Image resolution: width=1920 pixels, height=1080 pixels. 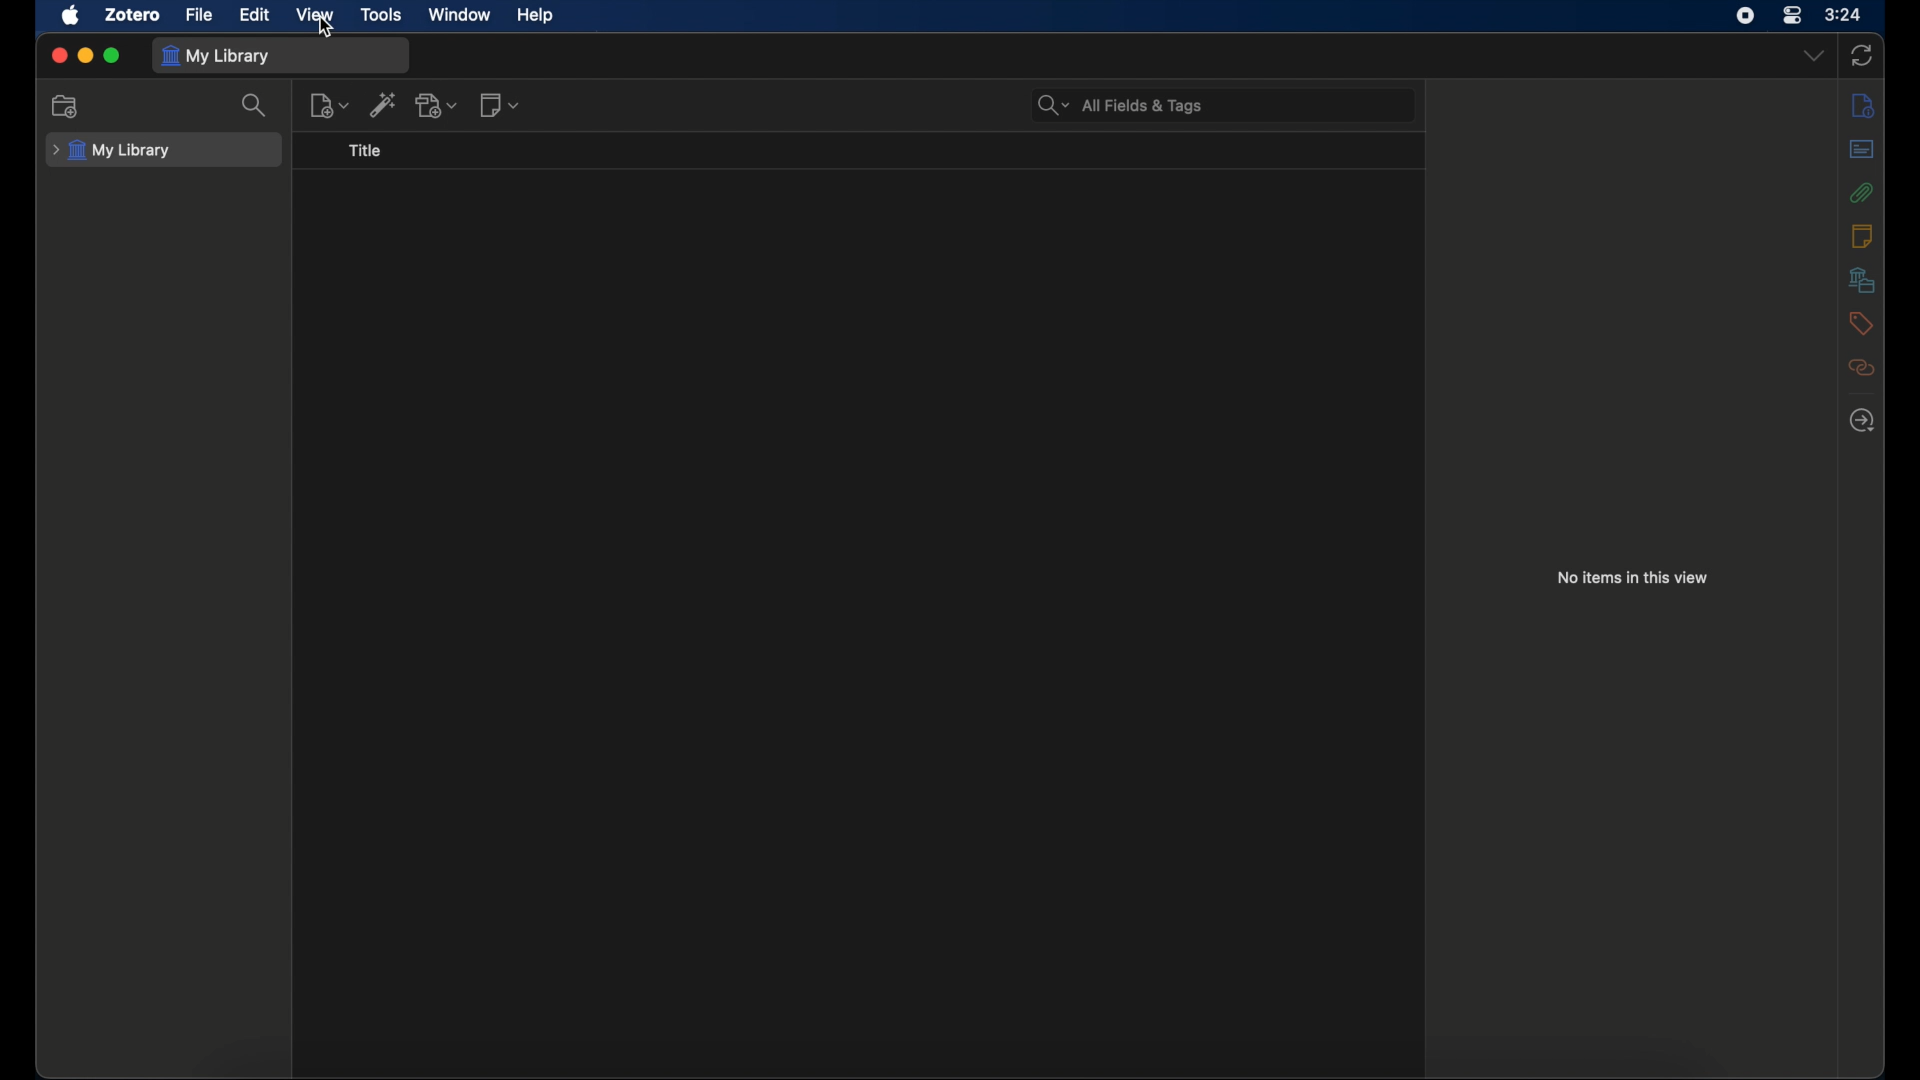 What do you see at coordinates (1864, 104) in the screenshot?
I see `info` at bounding box center [1864, 104].